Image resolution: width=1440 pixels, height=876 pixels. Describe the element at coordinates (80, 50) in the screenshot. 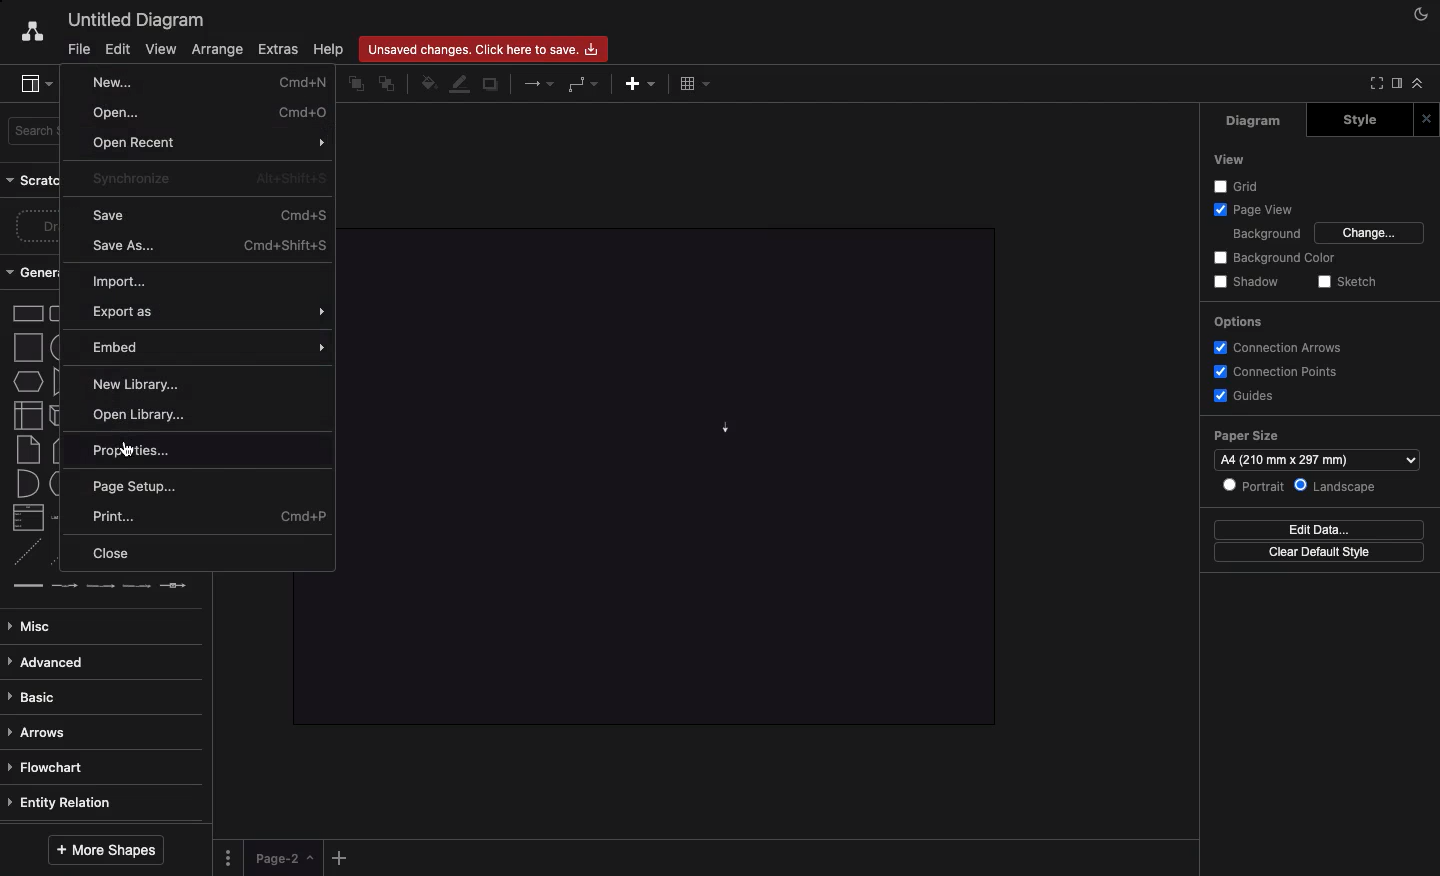

I see `File` at that location.